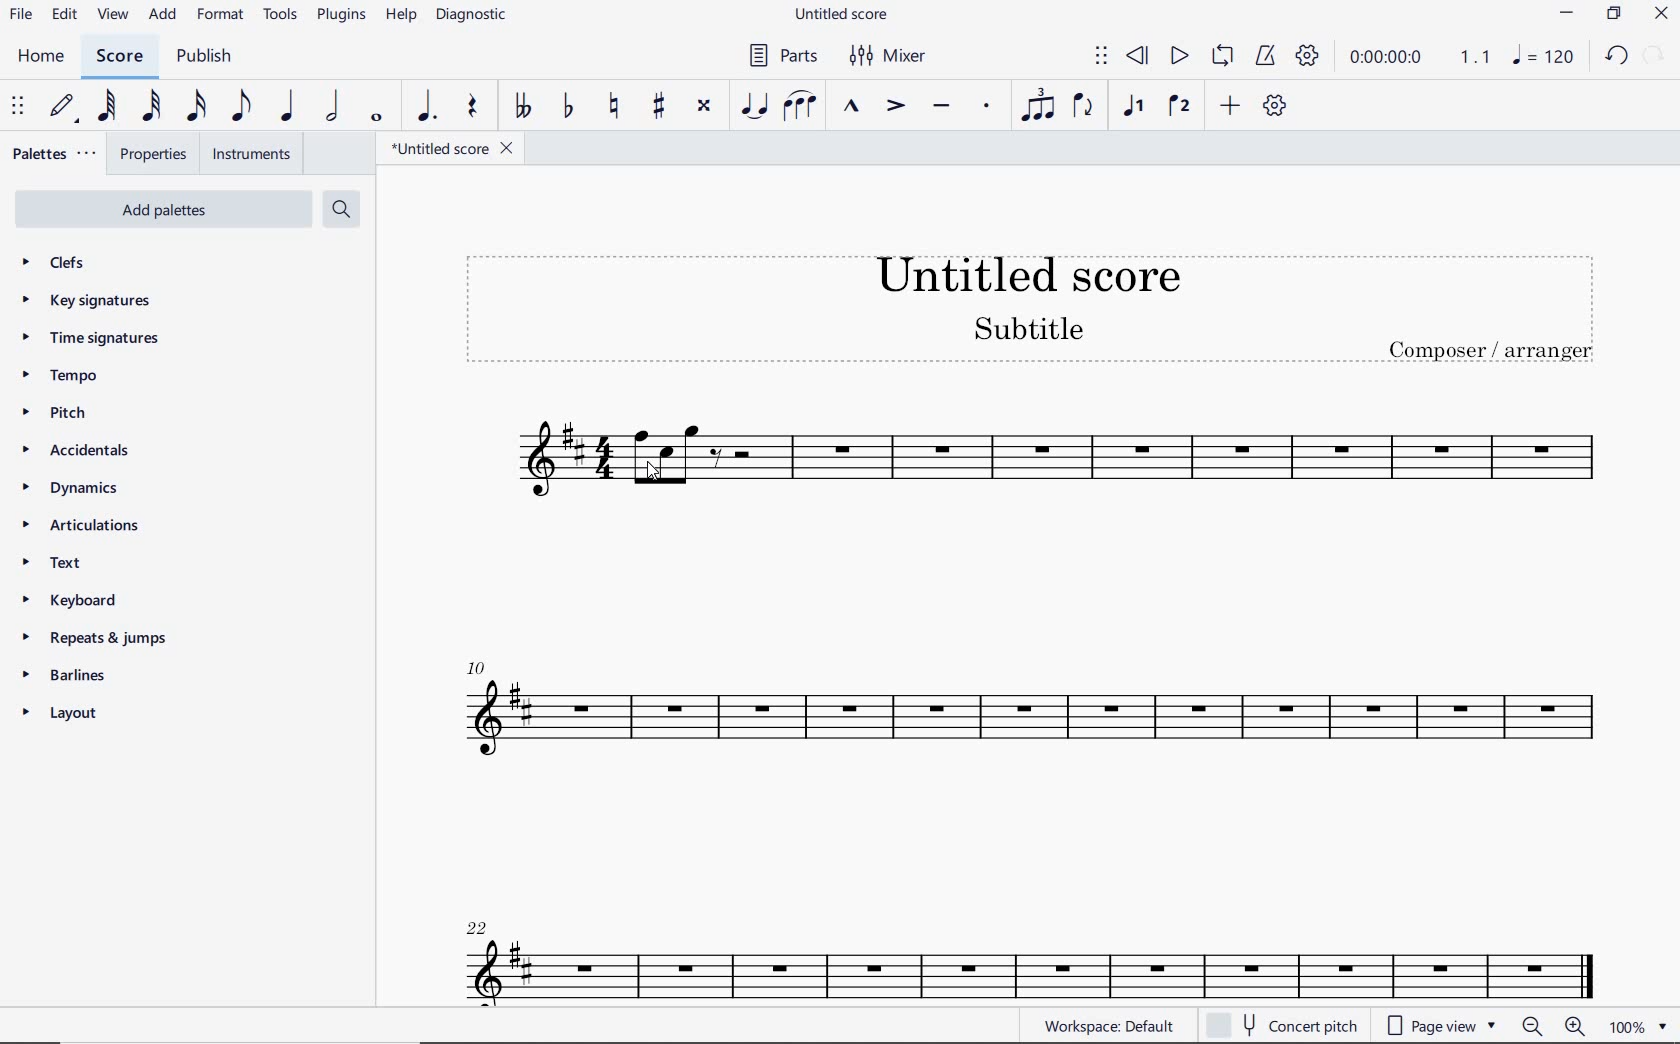 The image size is (1680, 1044). I want to click on PITCH, so click(79, 412).